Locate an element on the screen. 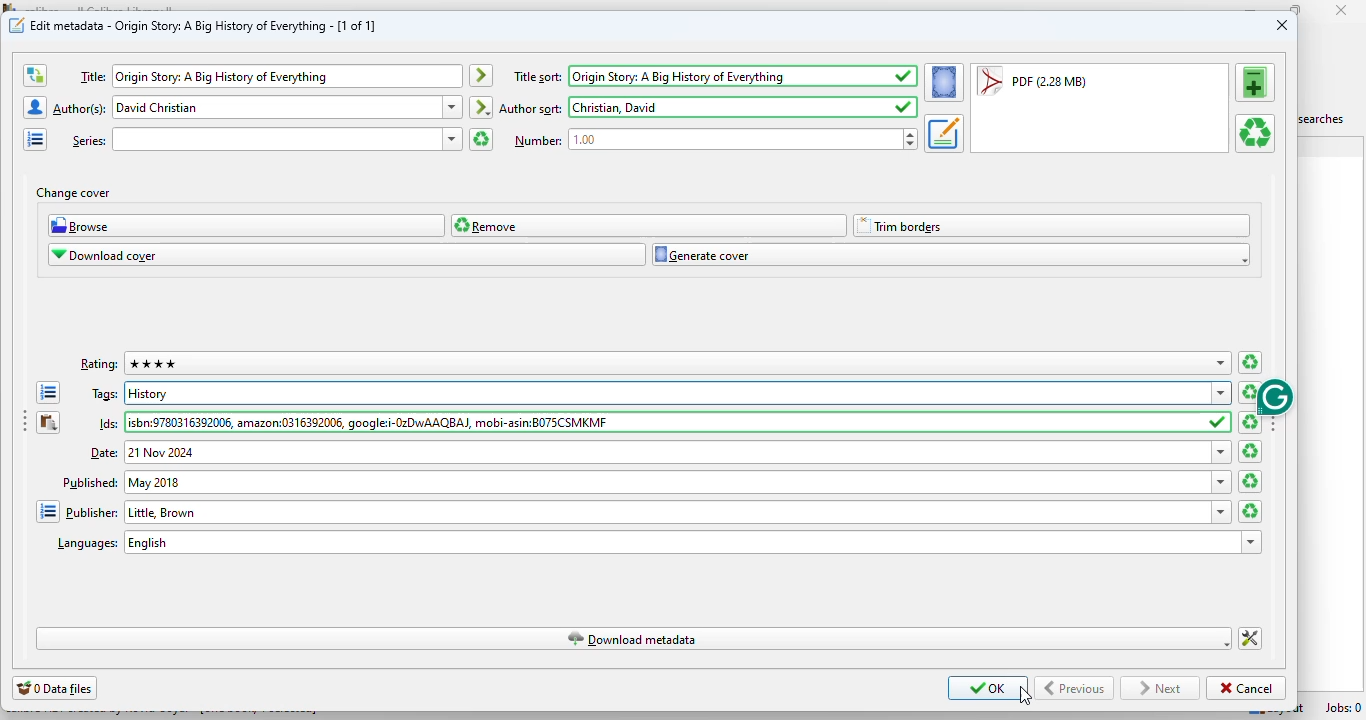 This screenshot has height=720, width=1366. text is located at coordinates (92, 511).